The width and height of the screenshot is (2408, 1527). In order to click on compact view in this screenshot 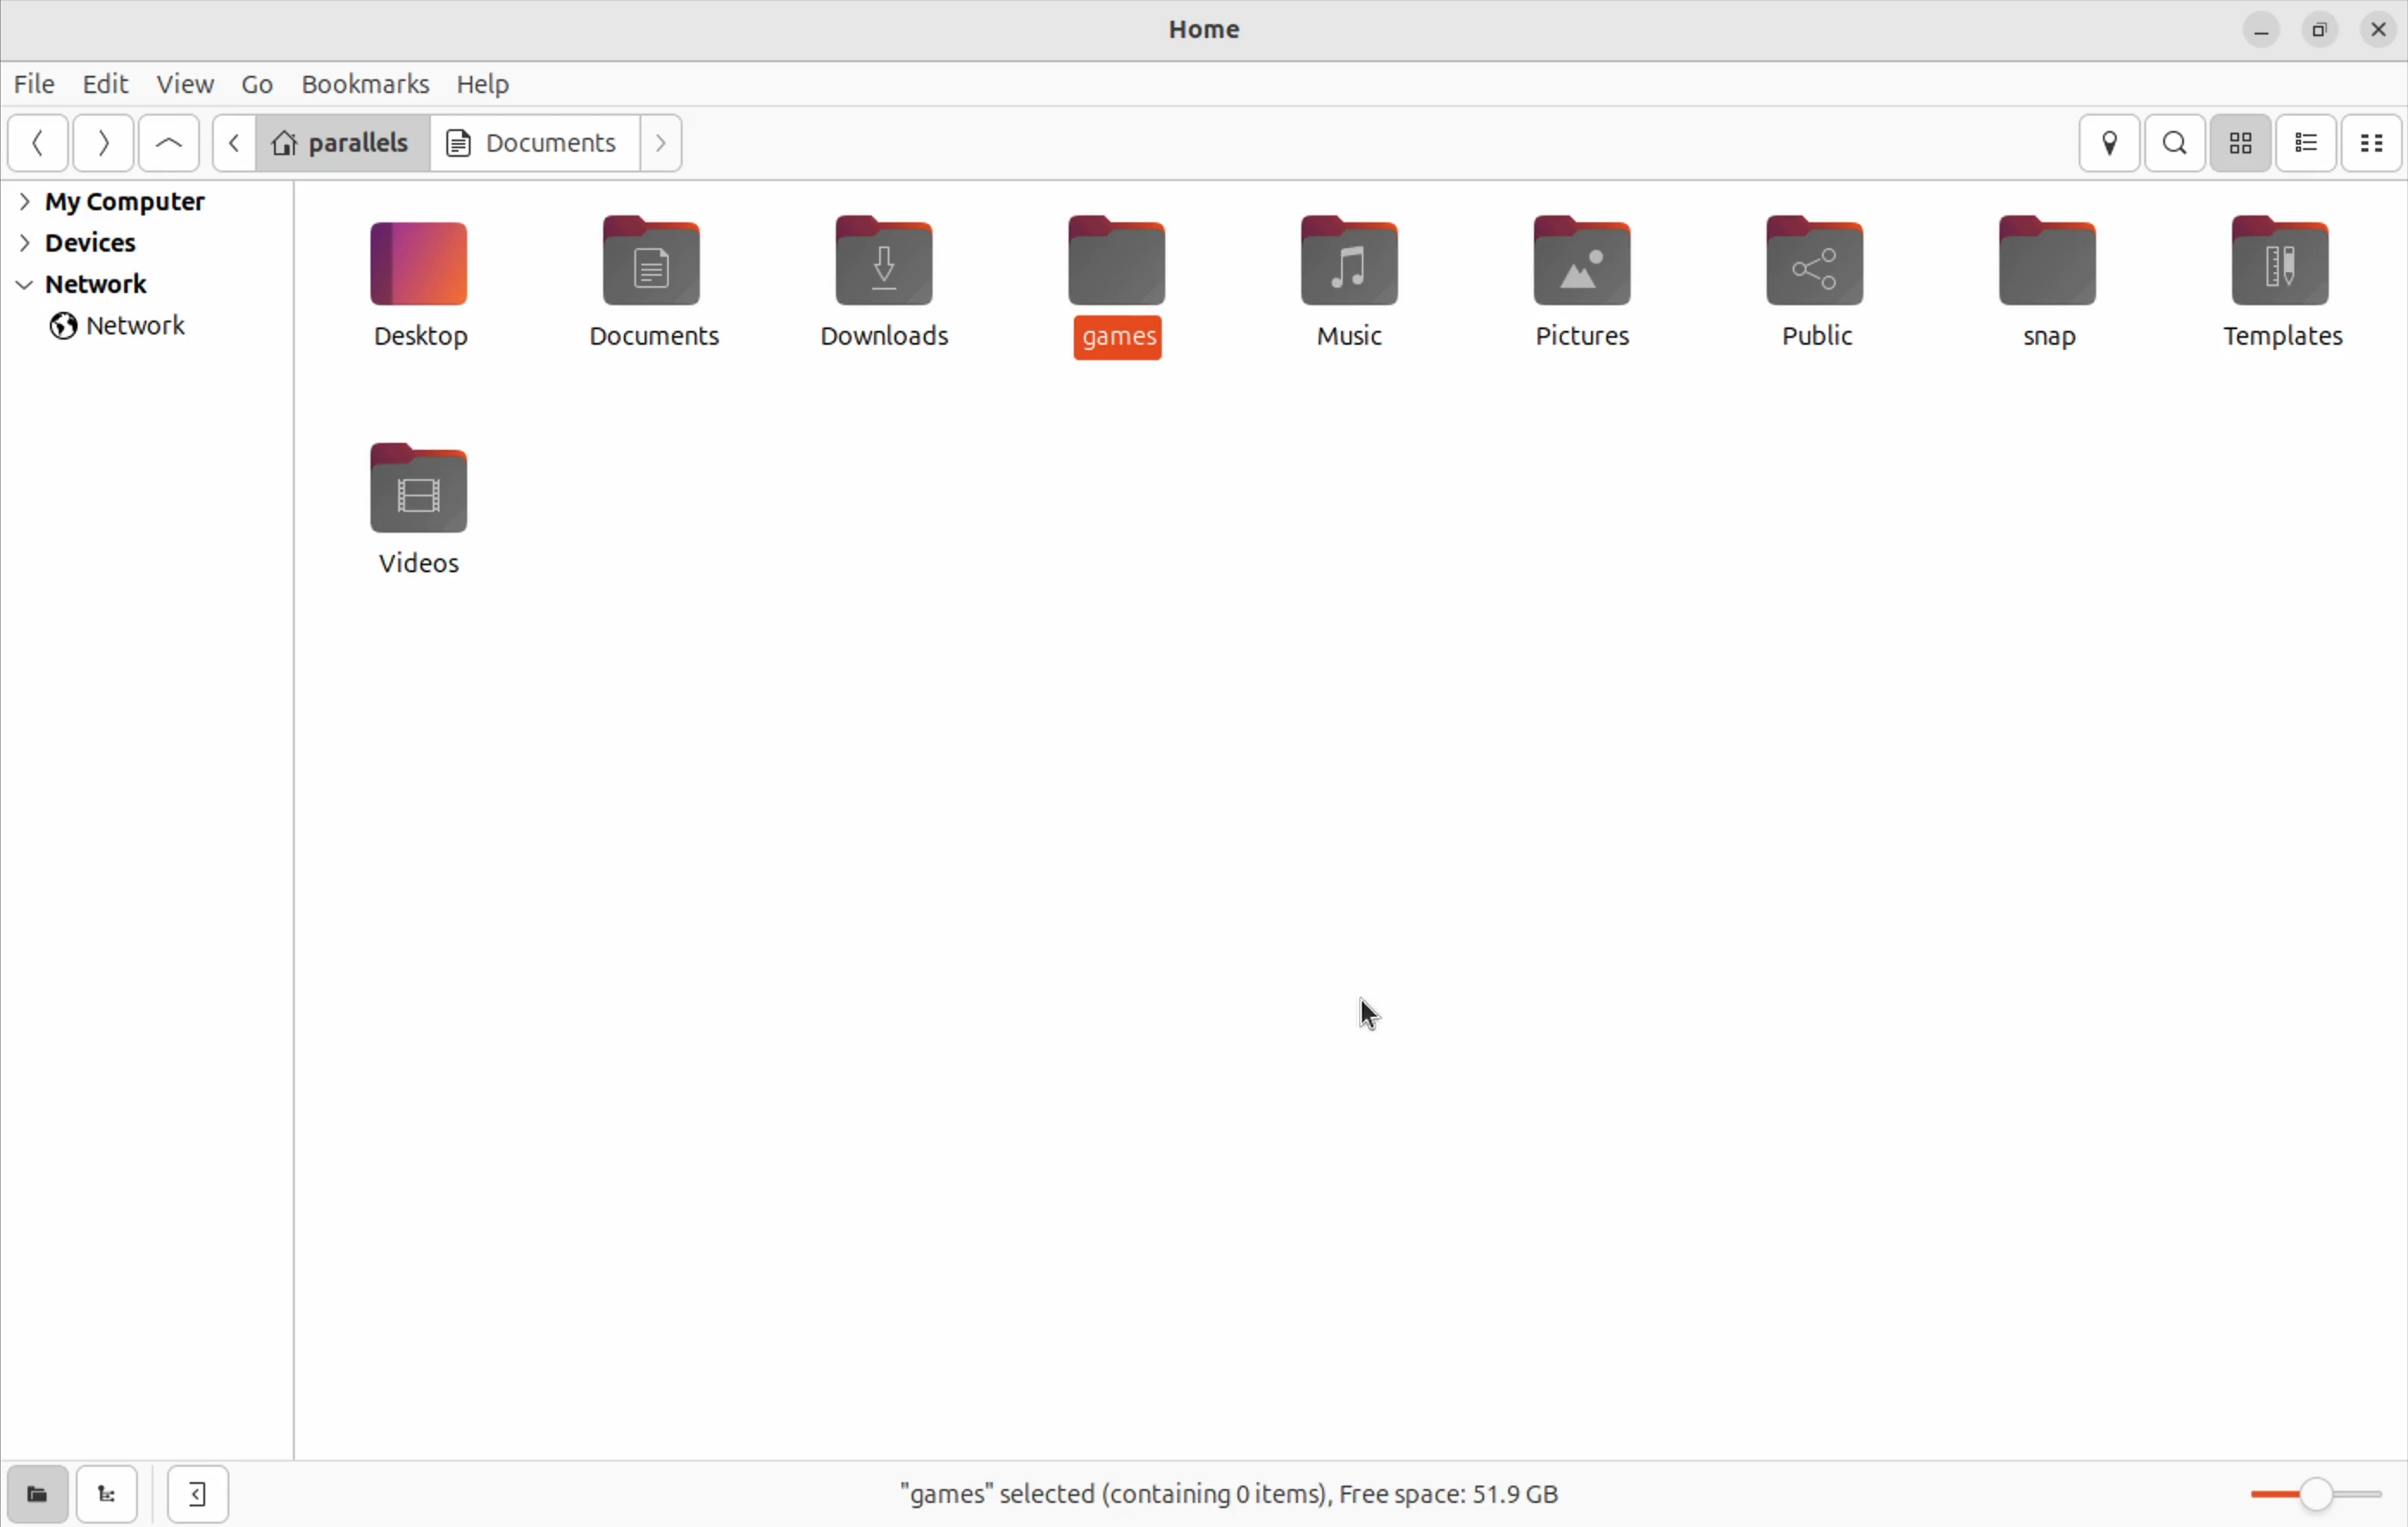, I will do `click(2376, 143)`.